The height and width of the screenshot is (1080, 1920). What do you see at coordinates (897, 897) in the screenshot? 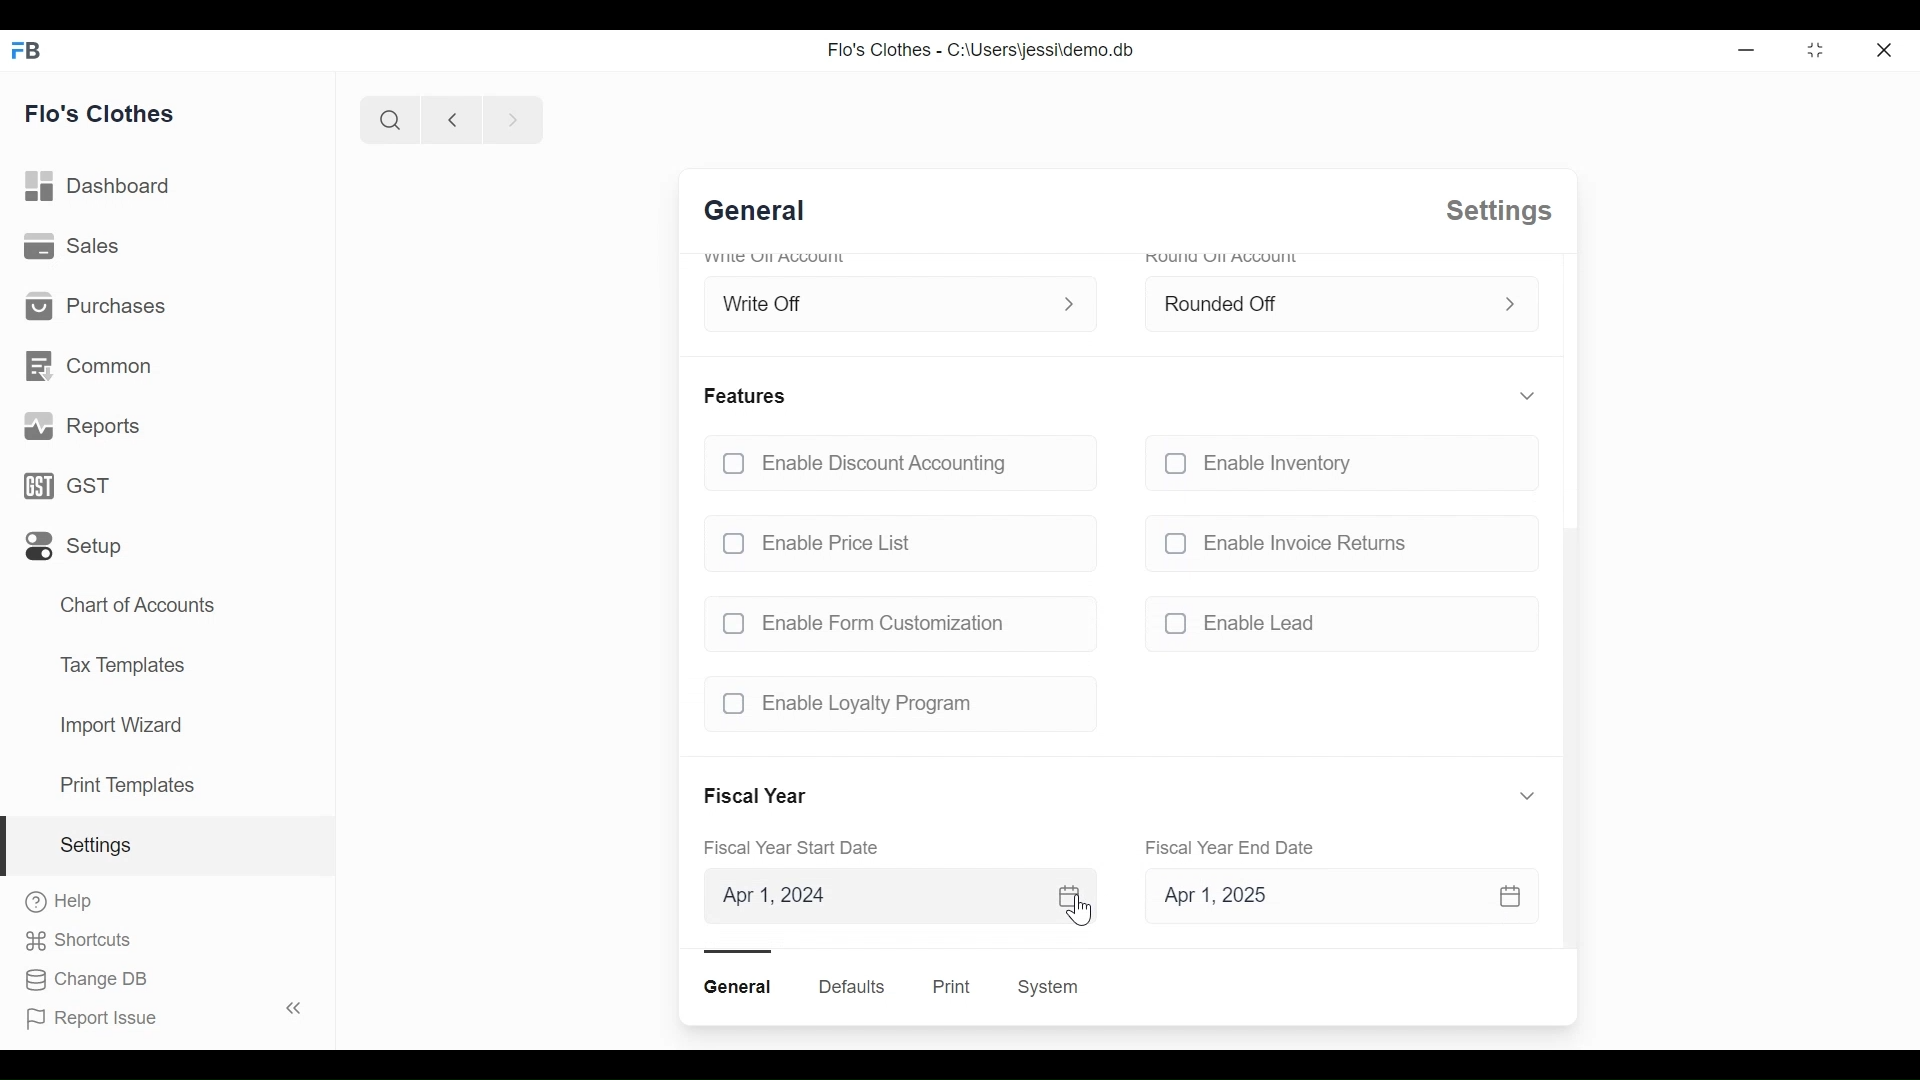
I see `Apr 1, 2024` at bounding box center [897, 897].